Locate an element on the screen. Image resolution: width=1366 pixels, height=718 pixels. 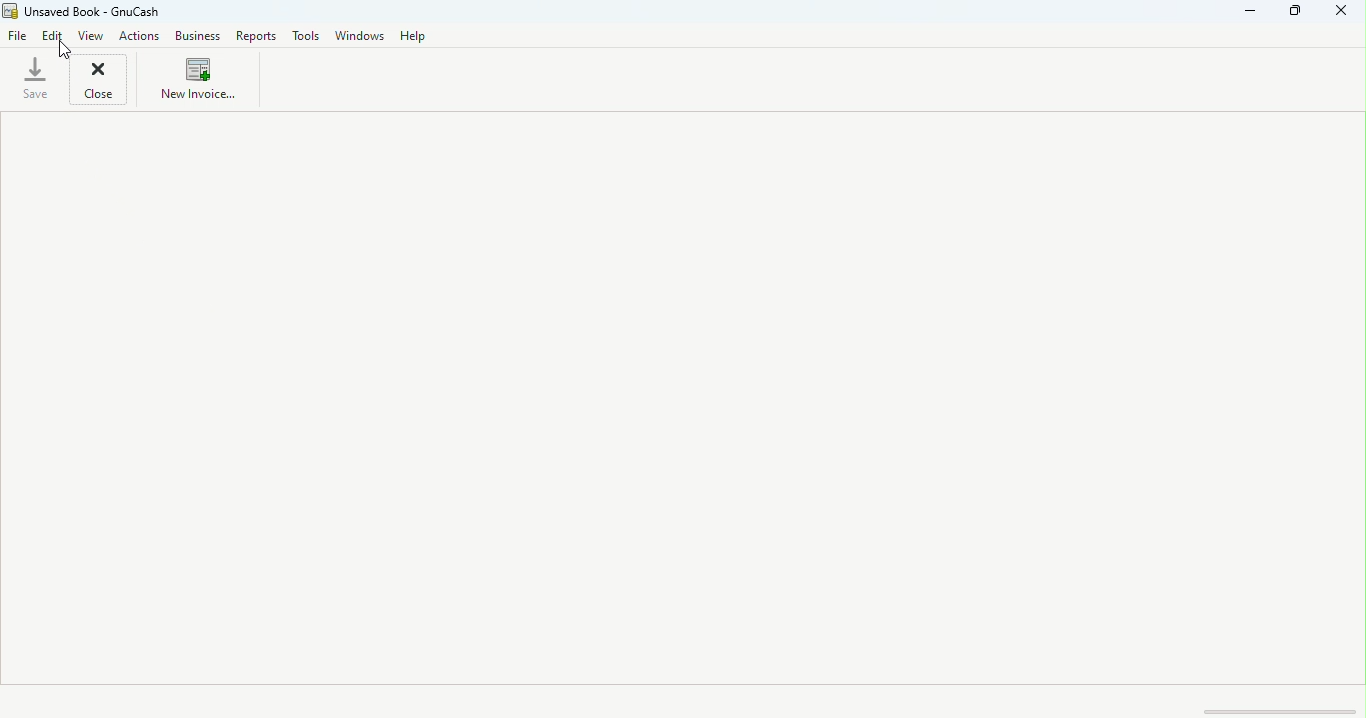
Close is located at coordinates (1346, 14).